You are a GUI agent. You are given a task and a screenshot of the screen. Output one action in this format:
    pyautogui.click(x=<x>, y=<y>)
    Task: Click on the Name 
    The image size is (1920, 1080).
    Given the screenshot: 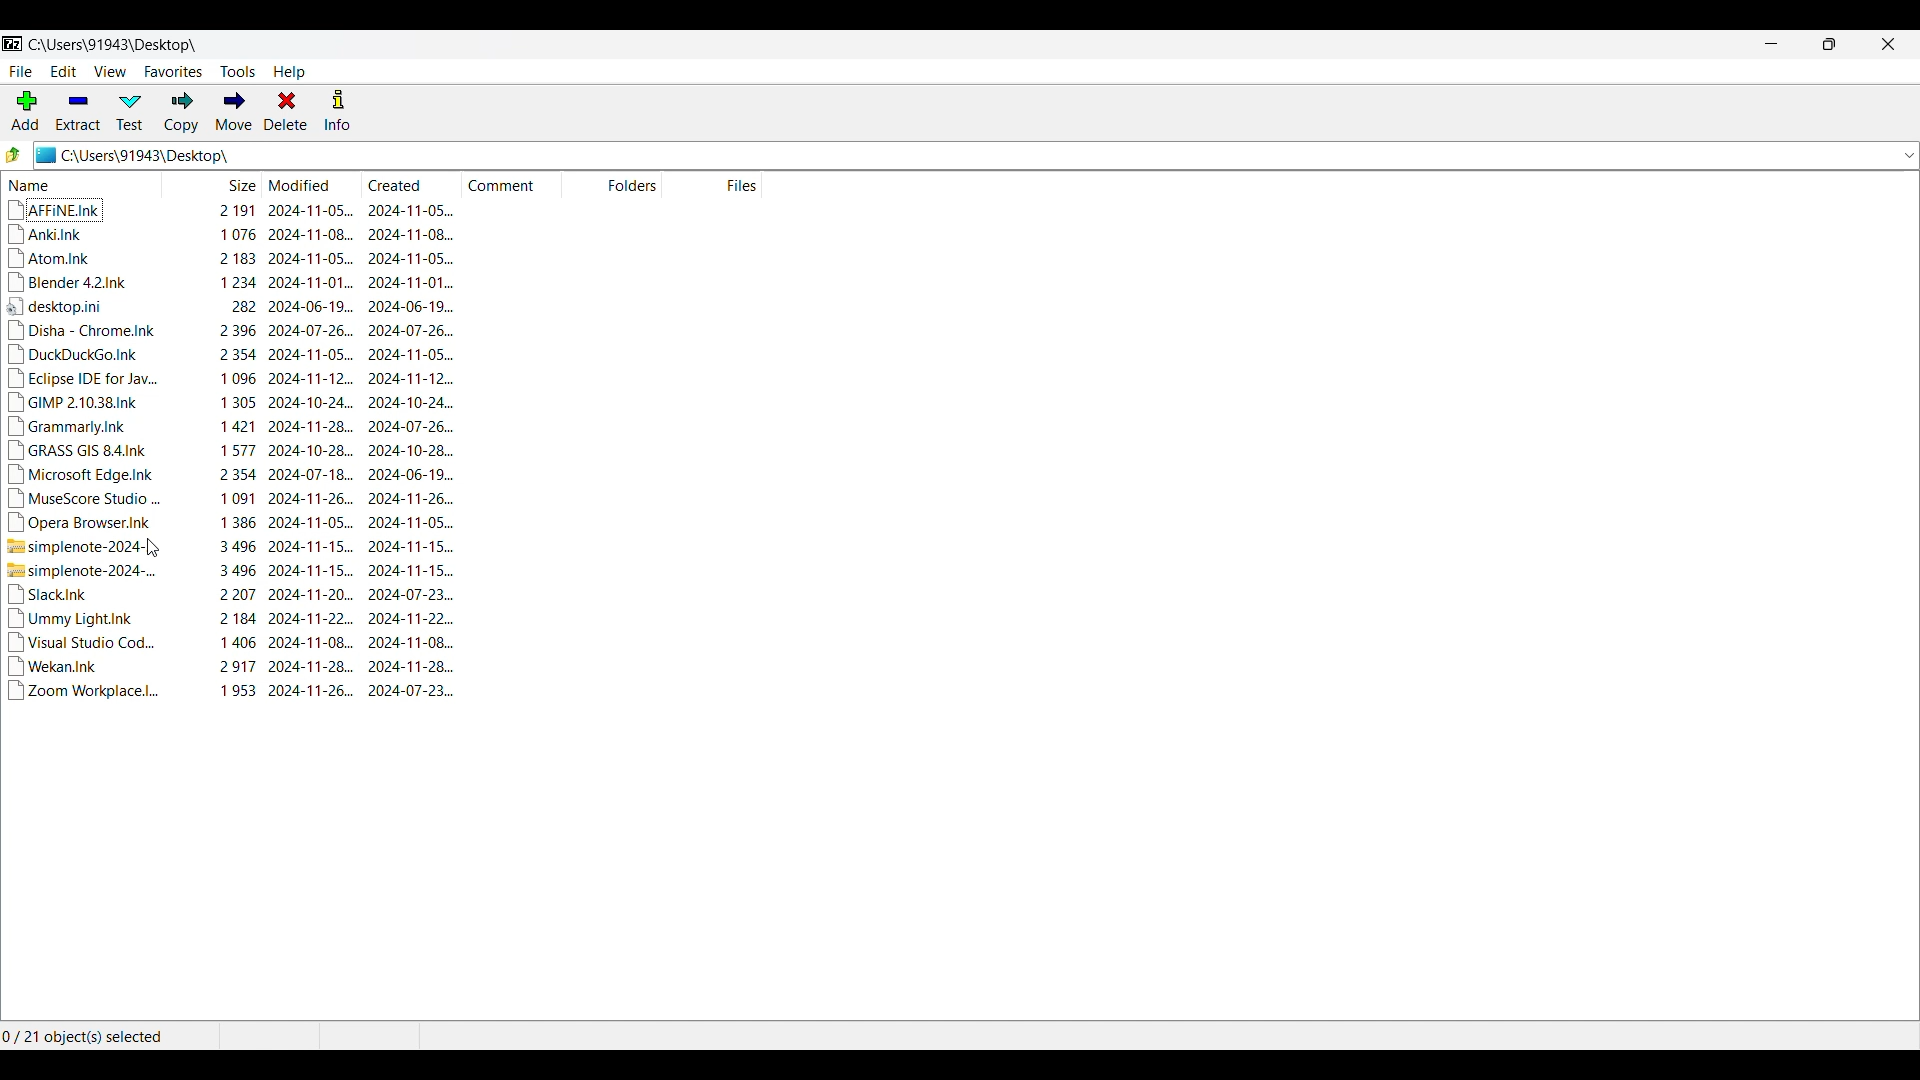 What is the action you would take?
    pyautogui.click(x=80, y=184)
    